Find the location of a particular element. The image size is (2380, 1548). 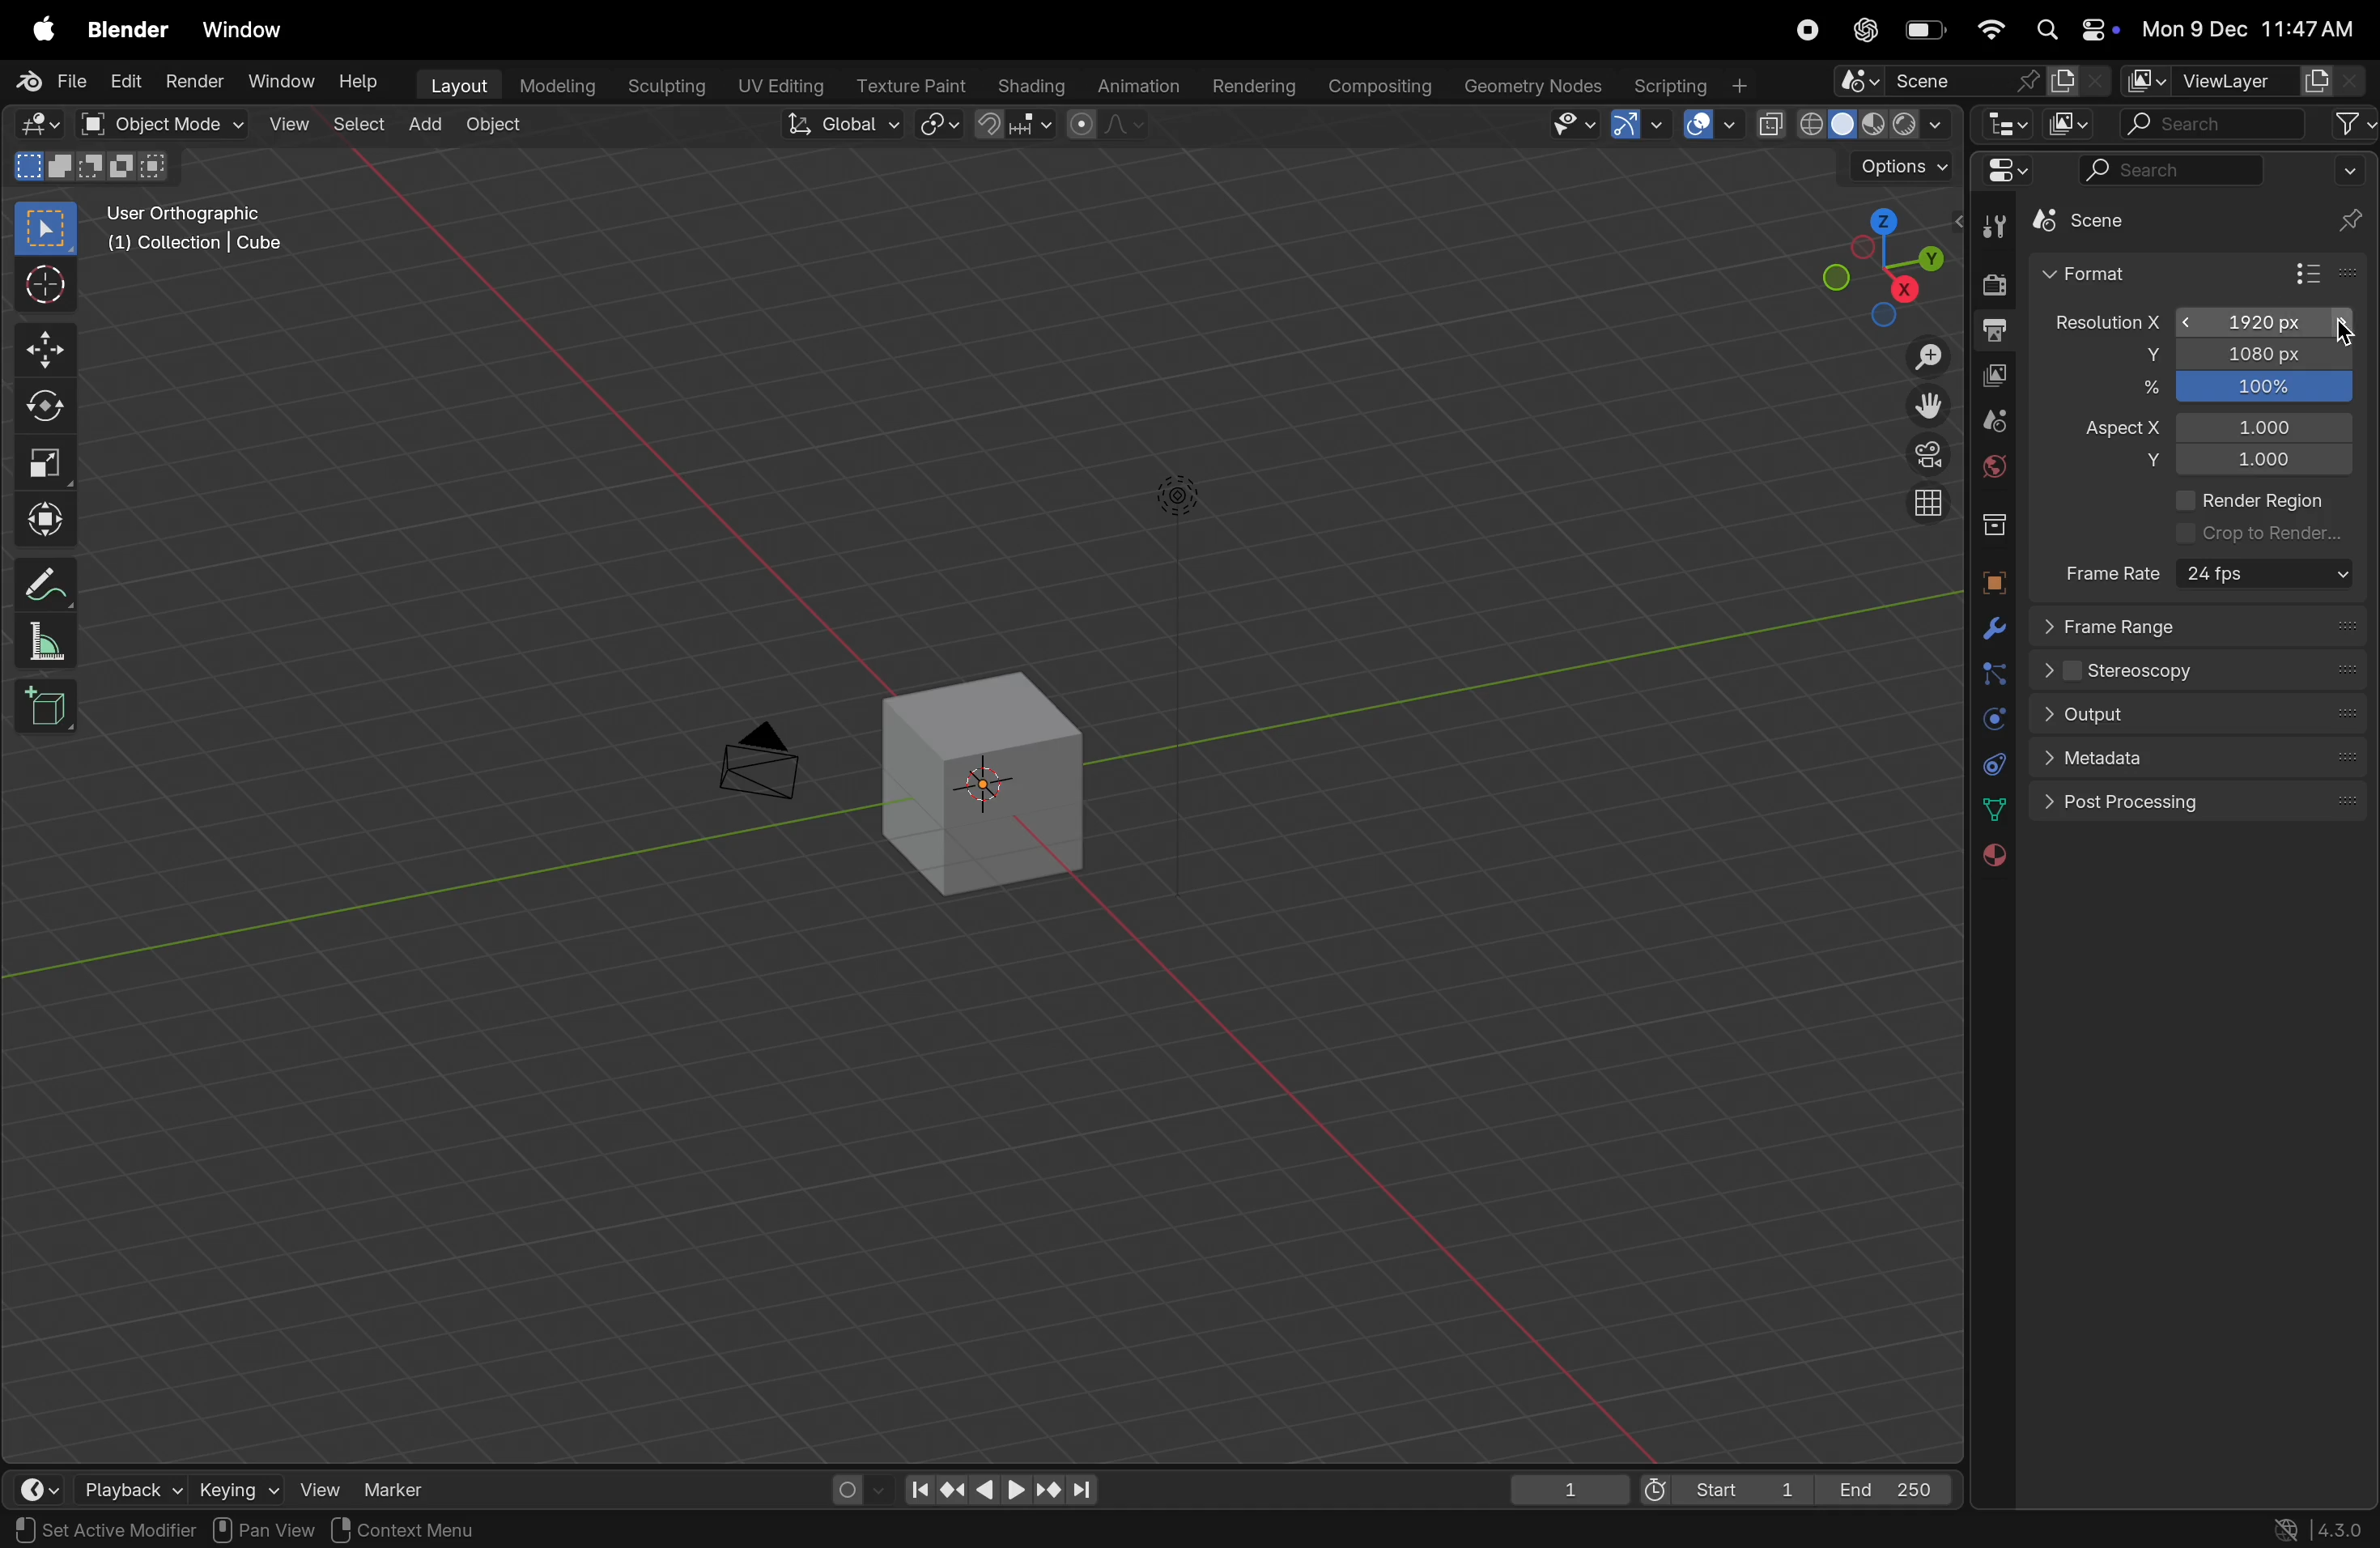

End 250 is located at coordinates (1888, 1487).